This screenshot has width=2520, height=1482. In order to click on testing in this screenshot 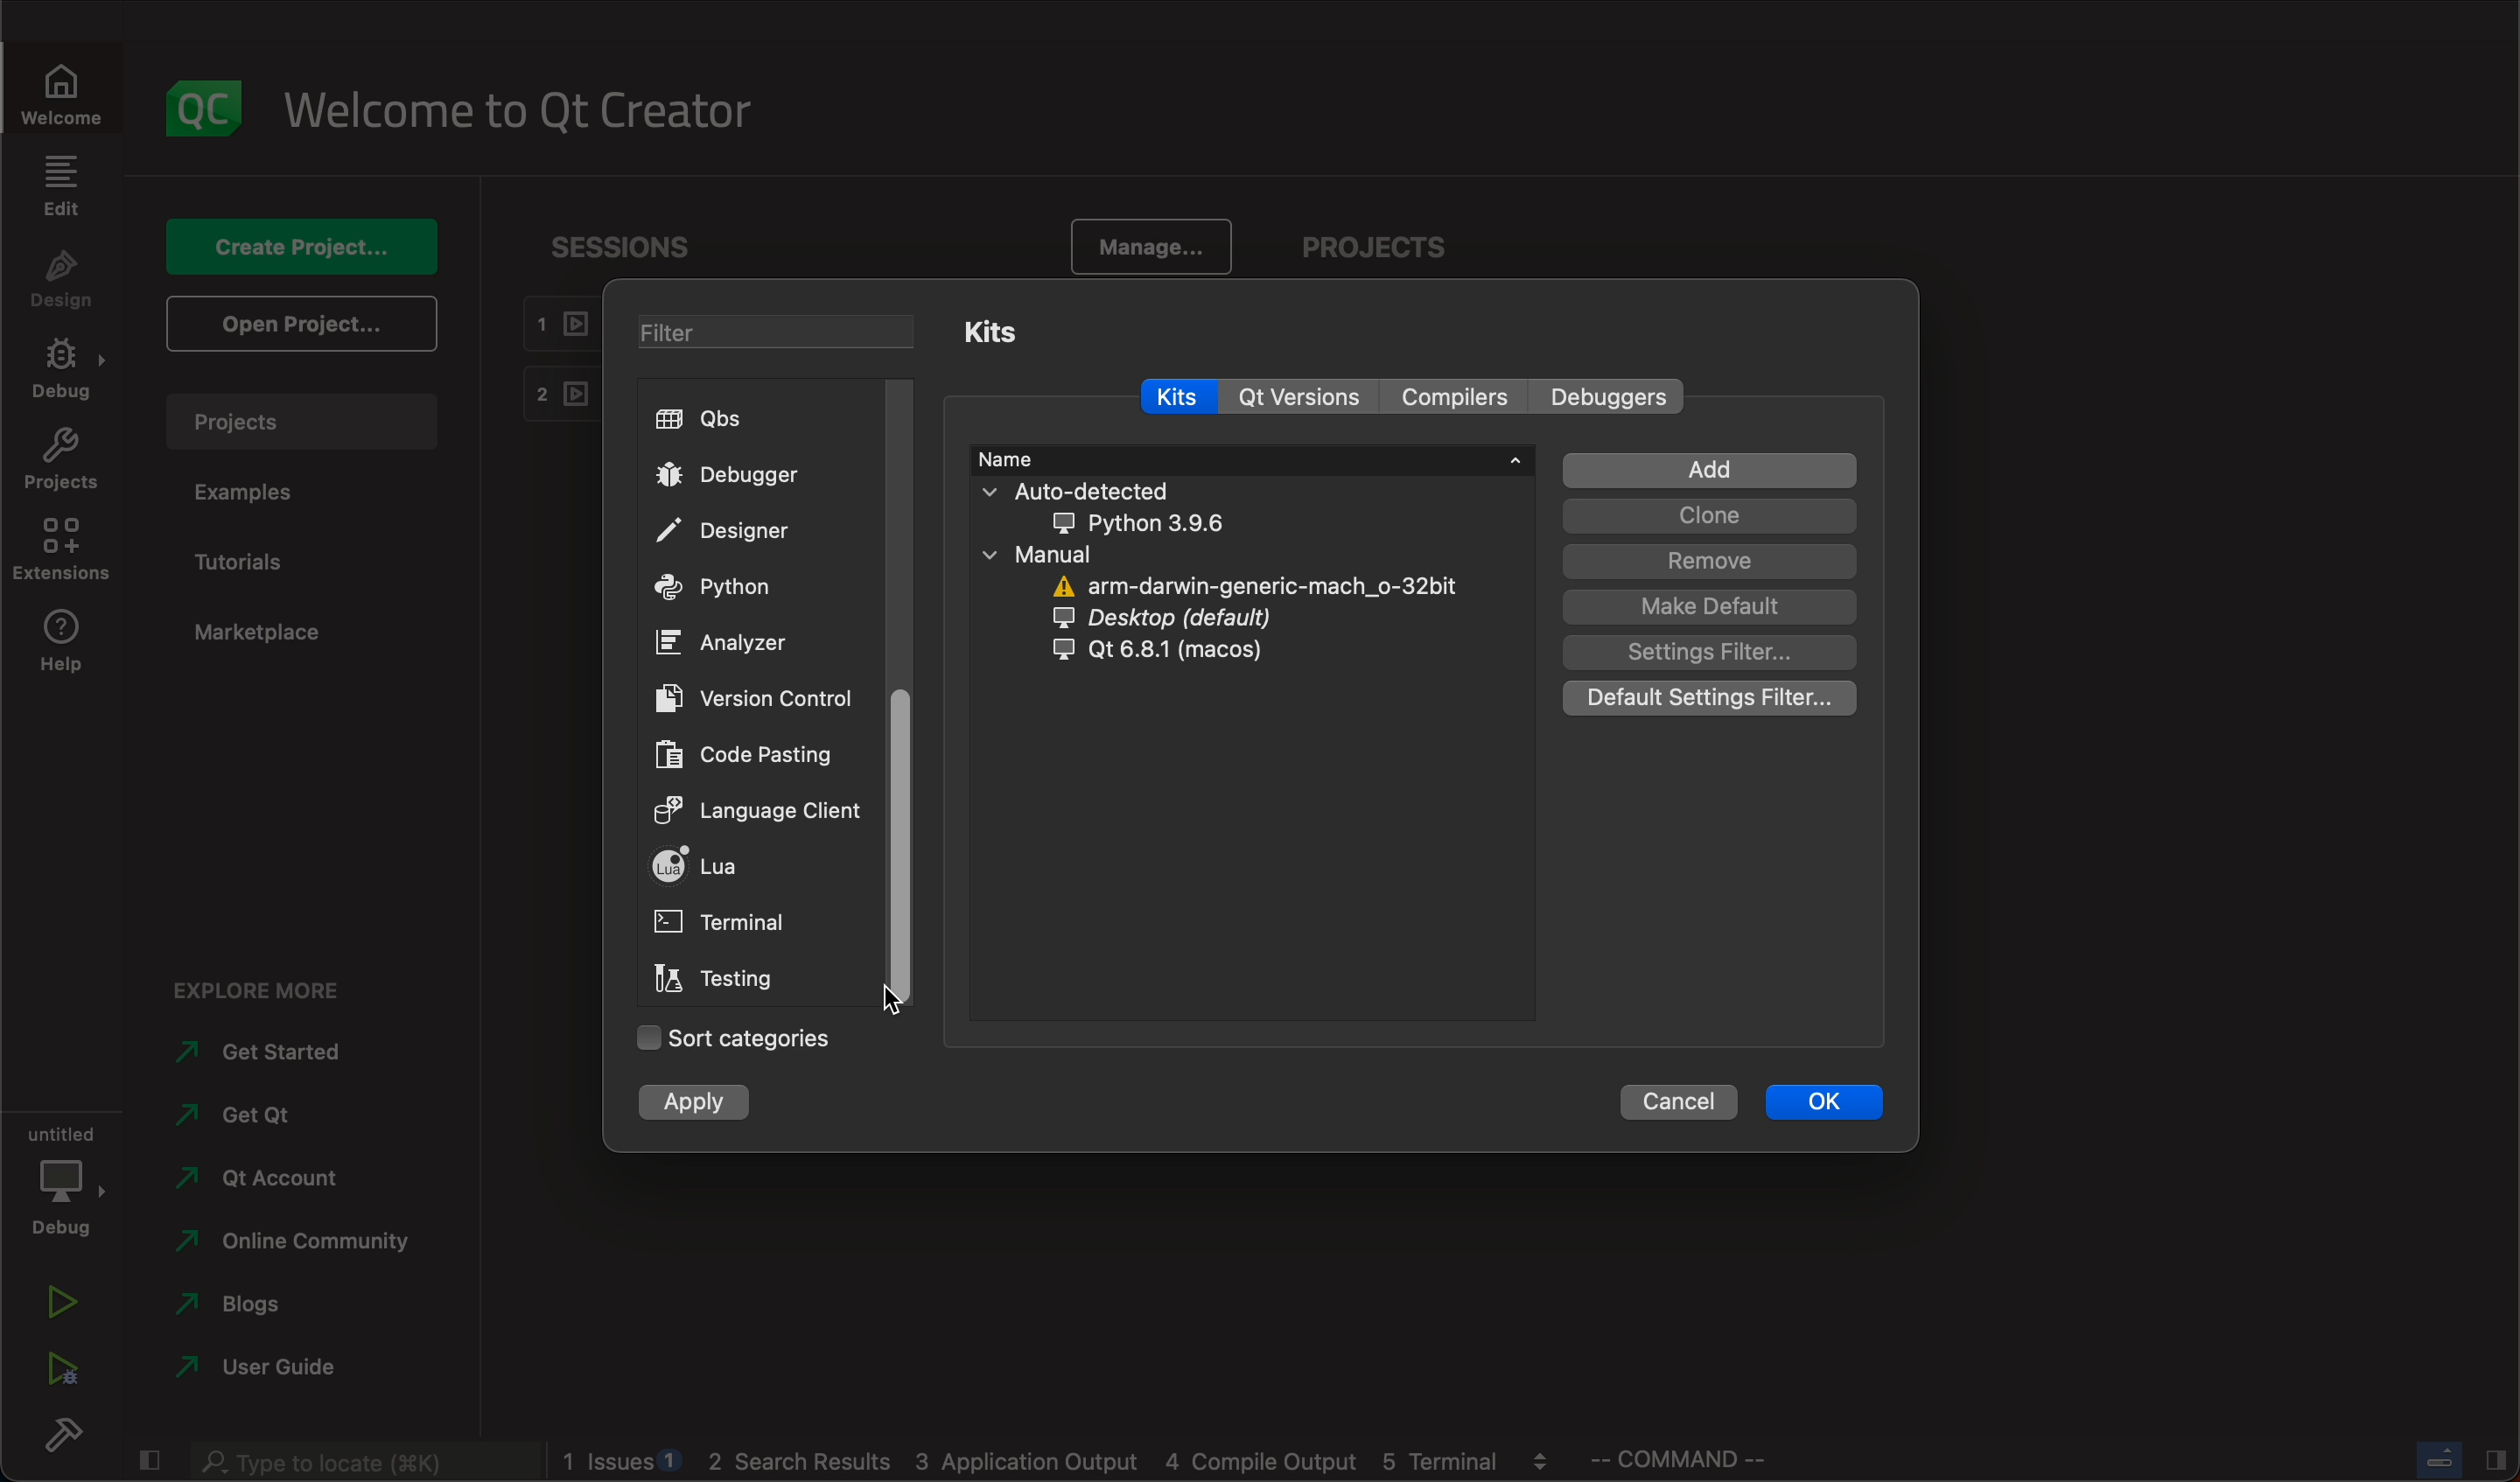, I will do `click(717, 977)`.